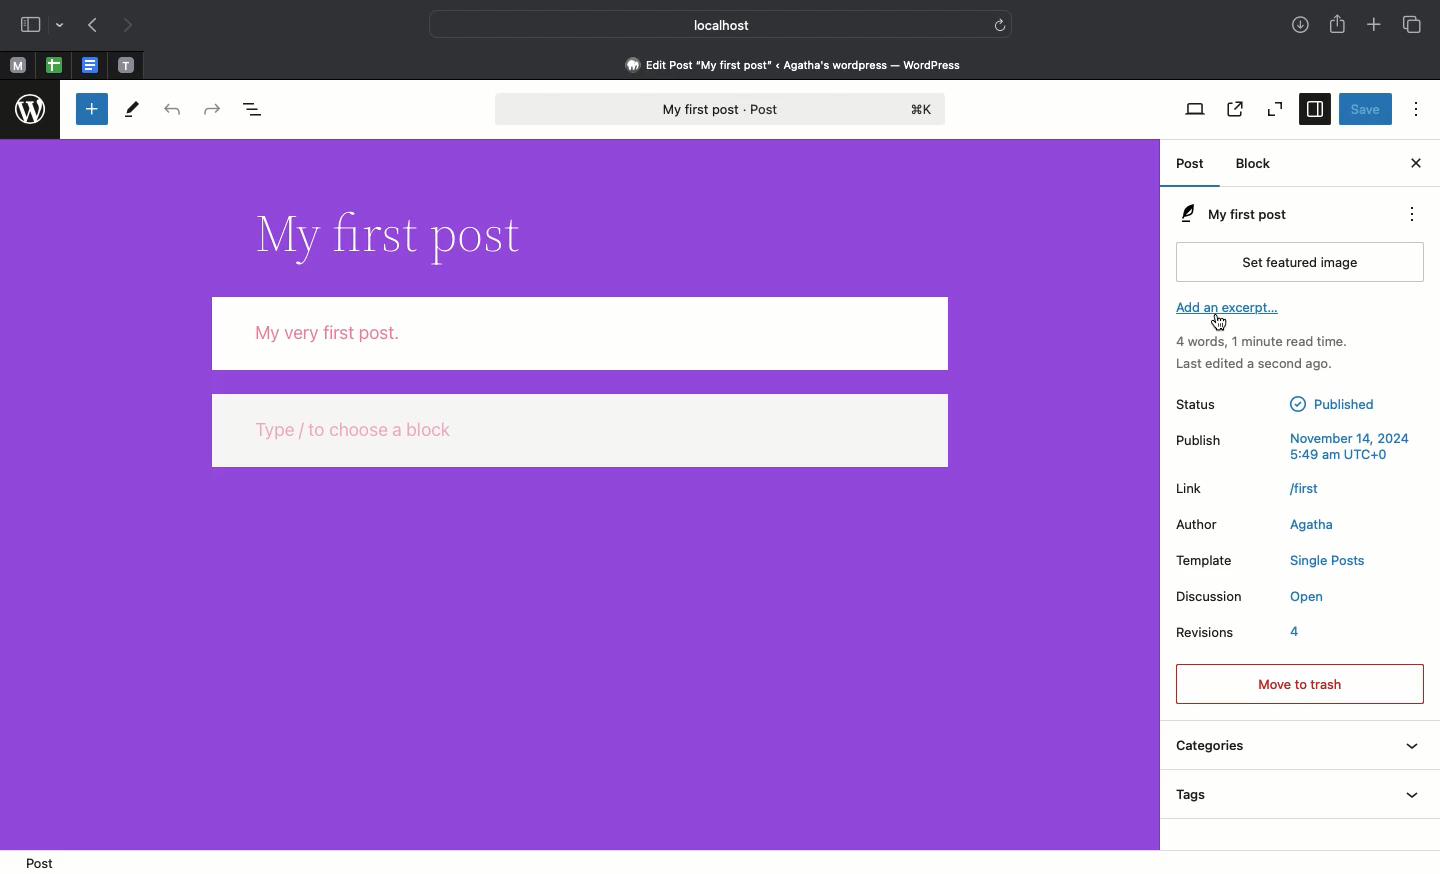  I want to click on word document tab, so click(87, 64).